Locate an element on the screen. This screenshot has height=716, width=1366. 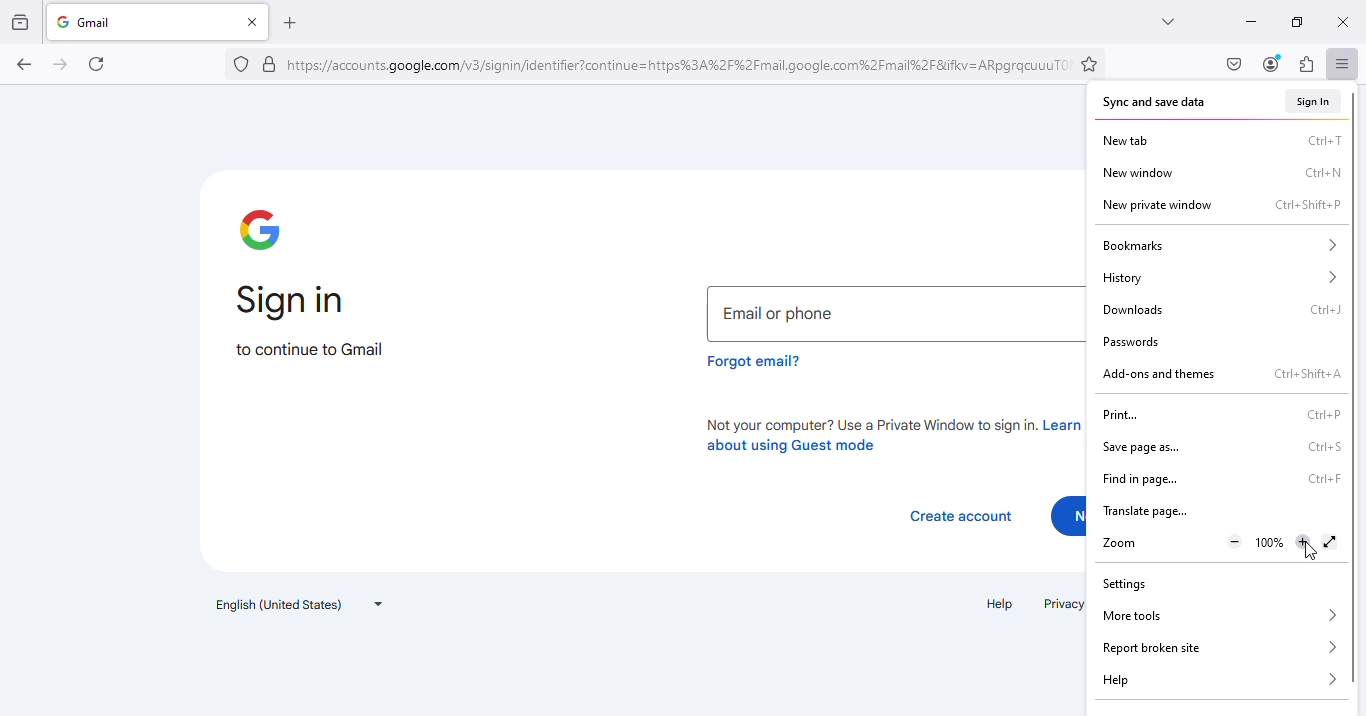
shortcut for downloads is located at coordinates (1322, 309).